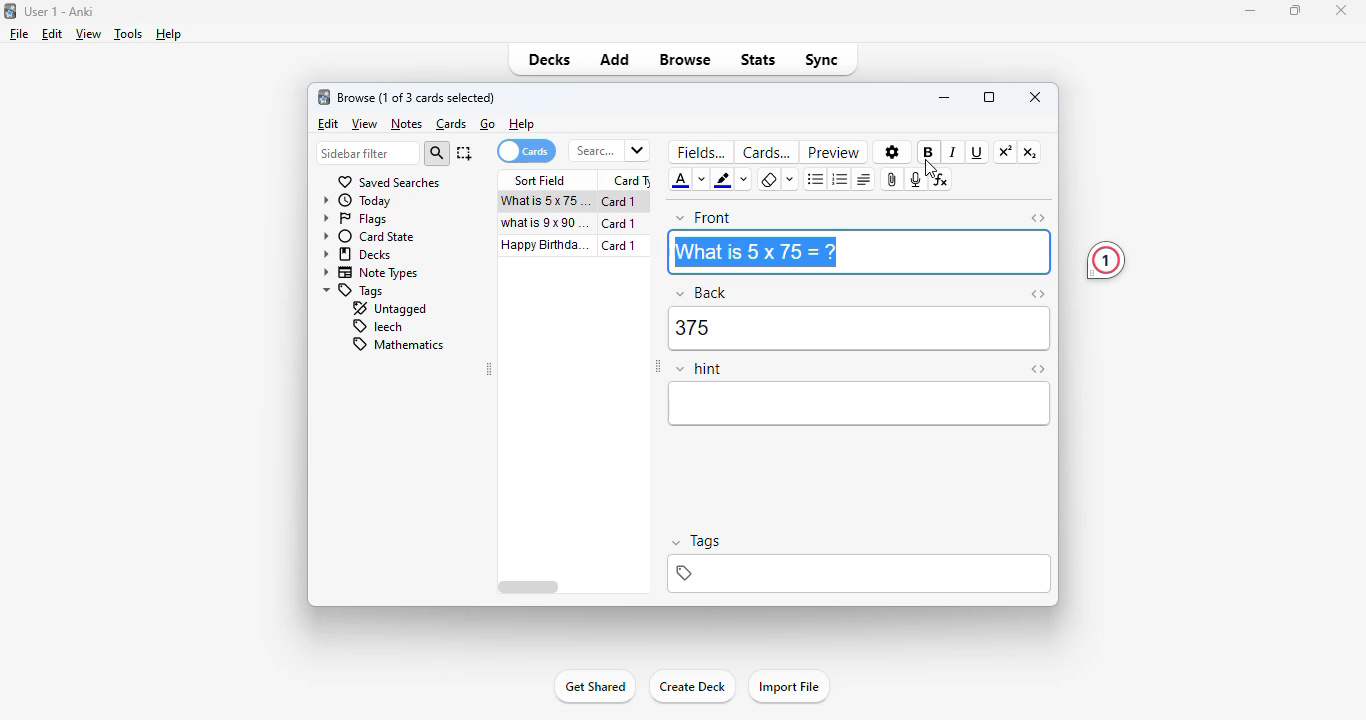 This screenshot has width=1366, height=720. Describe the element at coordinates (391, 309) in the screenshot. I see `untagged` at that location.